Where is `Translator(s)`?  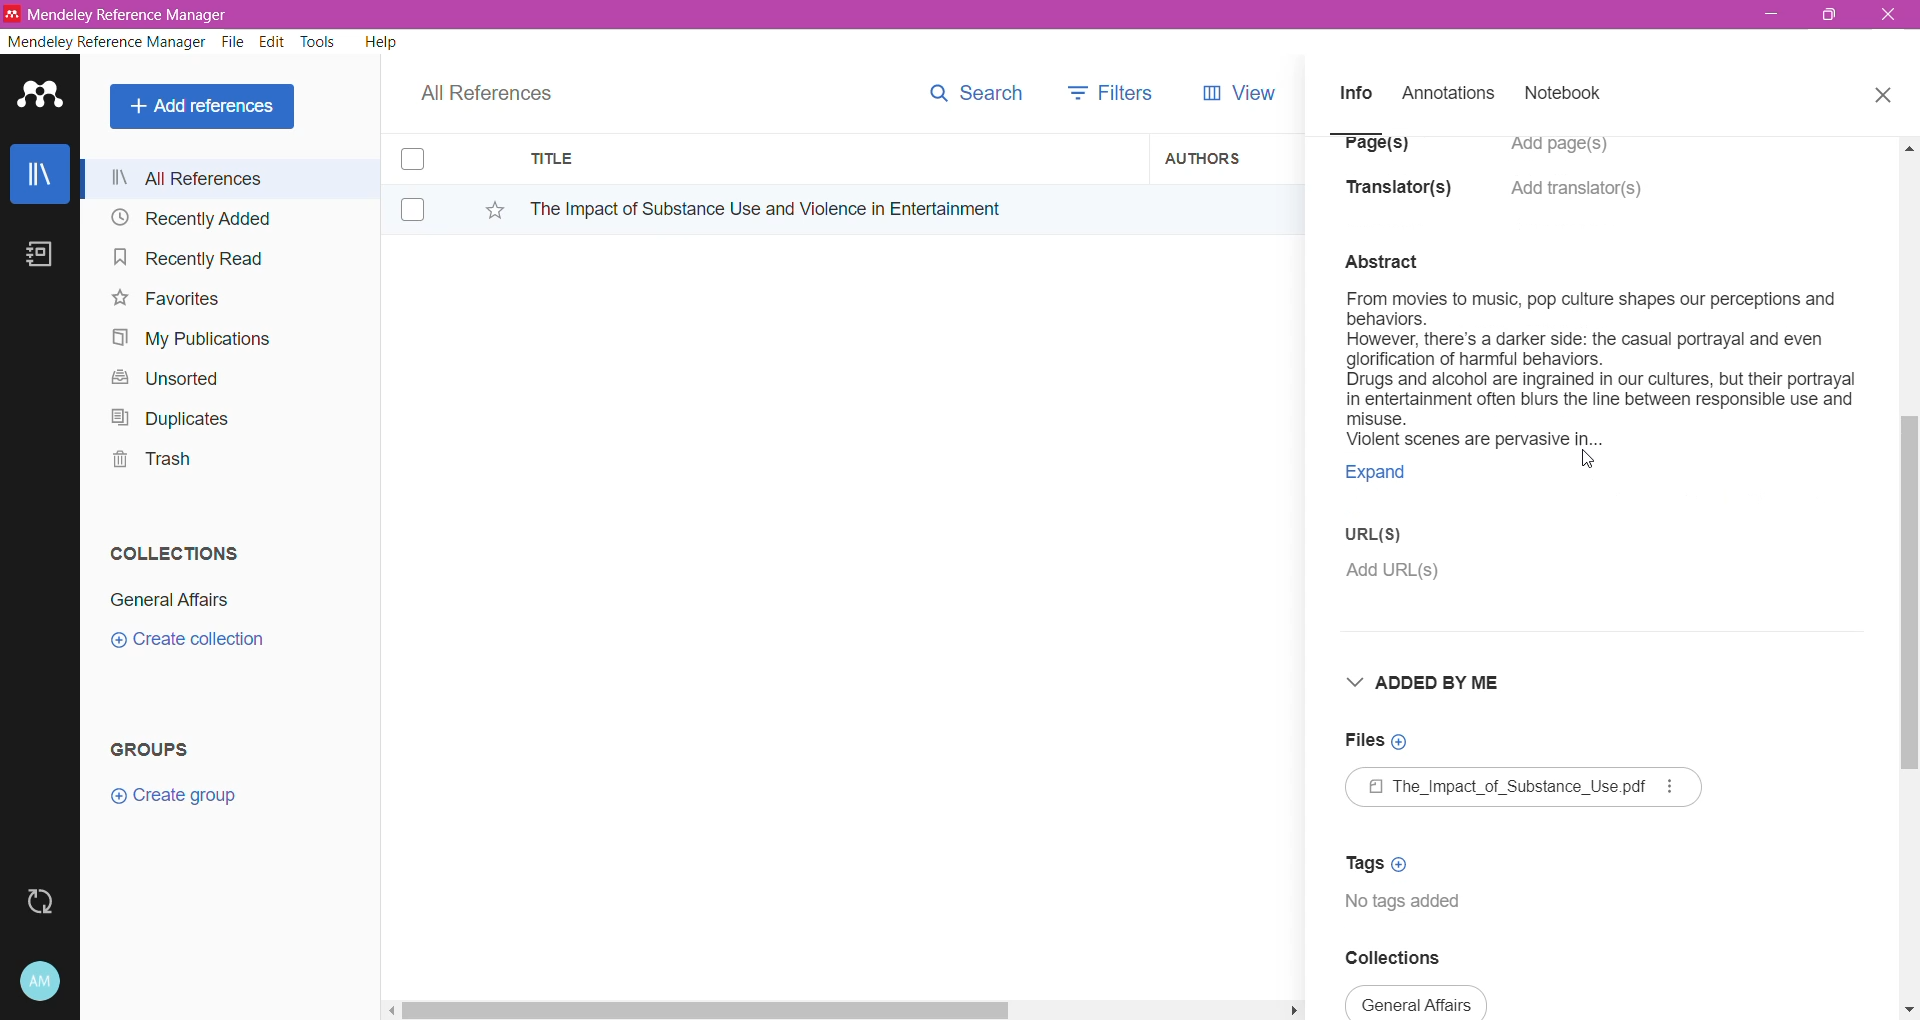
Translator(s) is located at coordinates (1405, 197).